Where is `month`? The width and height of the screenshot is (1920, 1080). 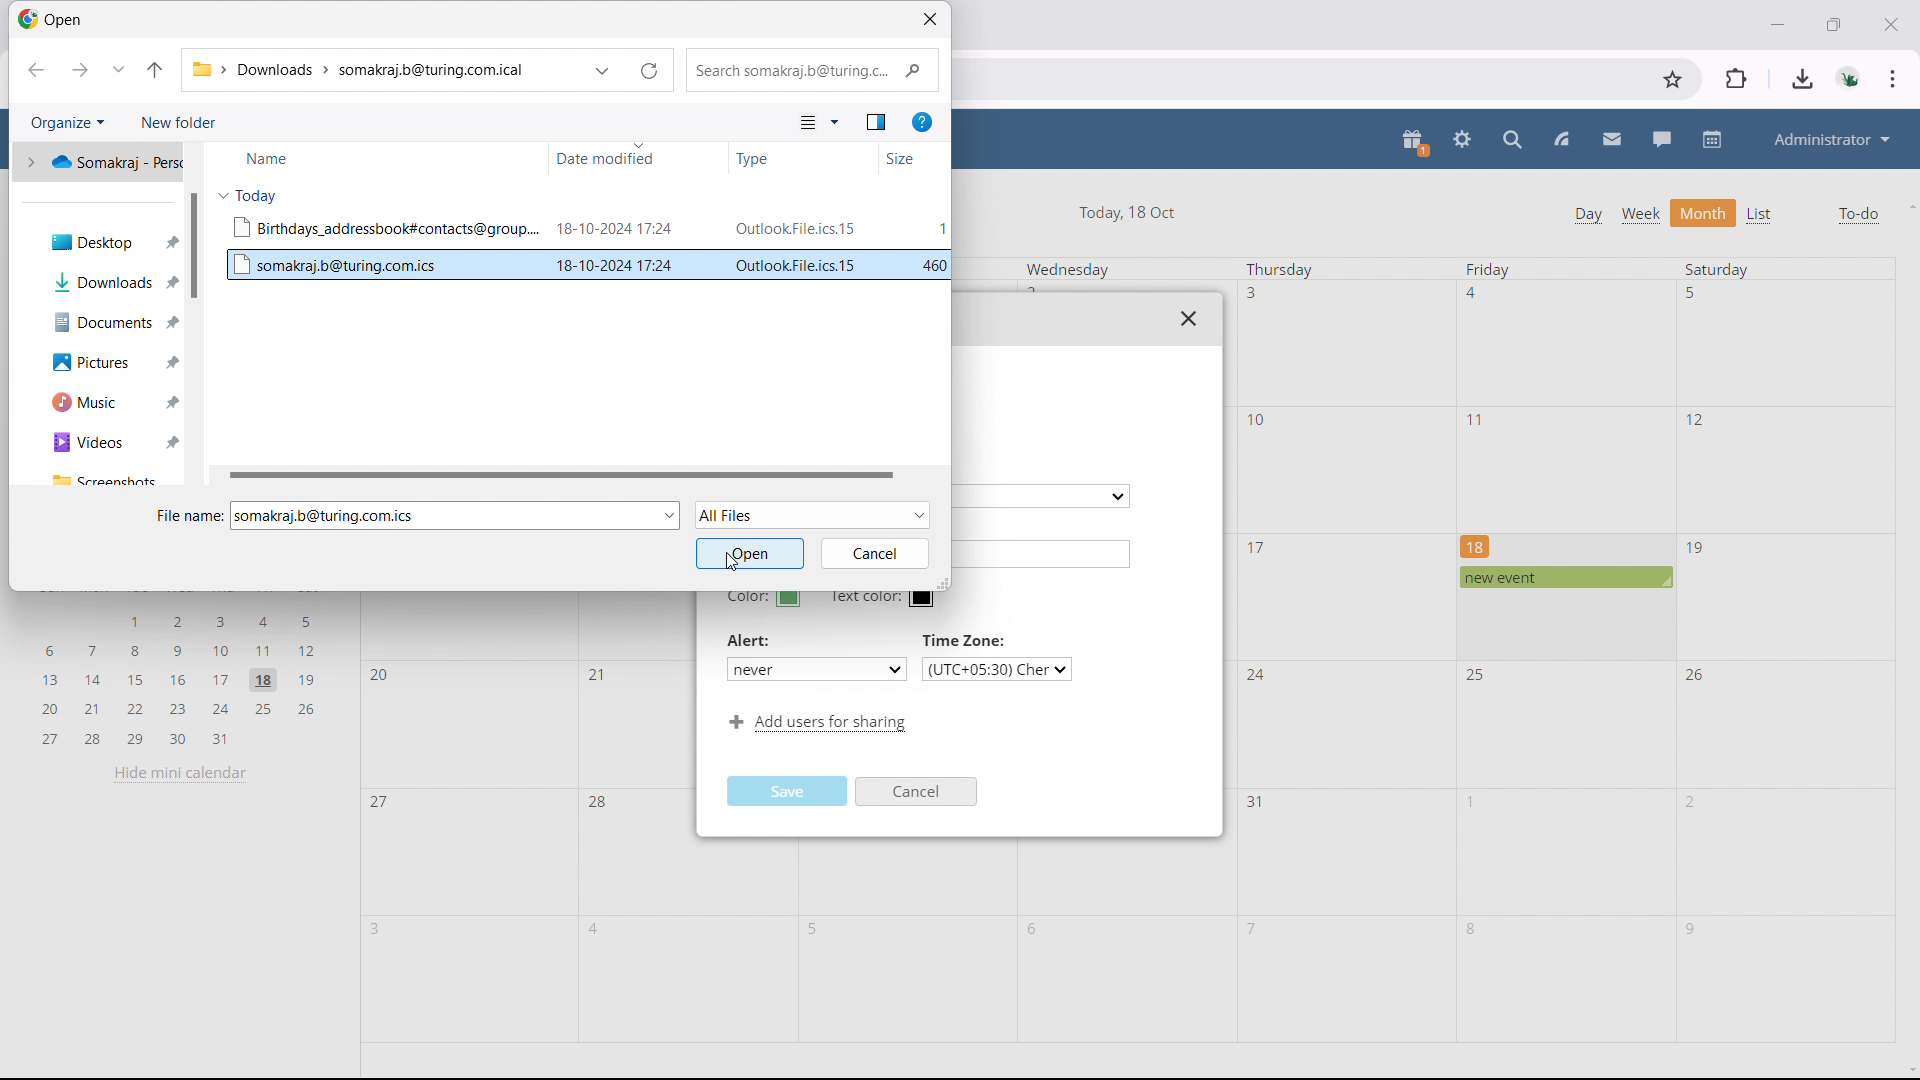 month is located at coordinates (1704, 213).